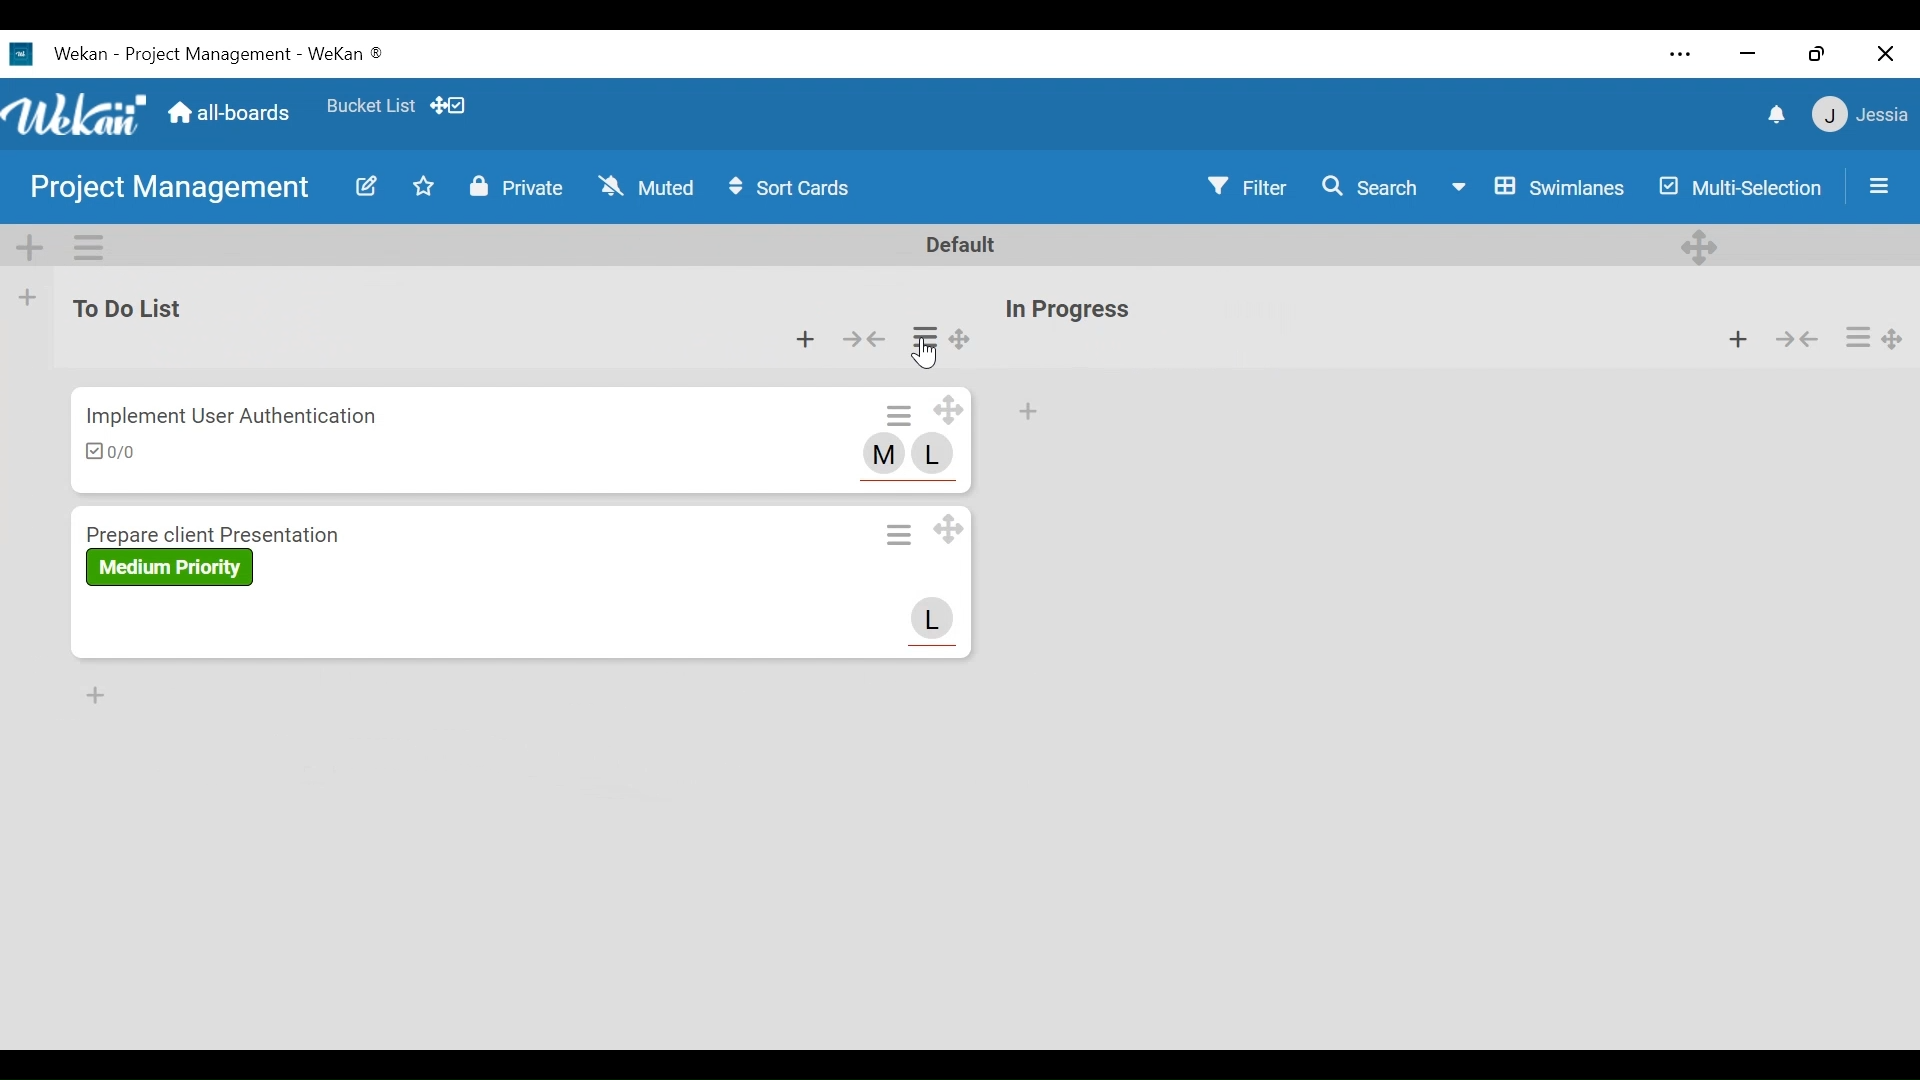 This screenshot has height=1080, width=1920. I want to click on Add card to top of the list, so click(1029, 411).